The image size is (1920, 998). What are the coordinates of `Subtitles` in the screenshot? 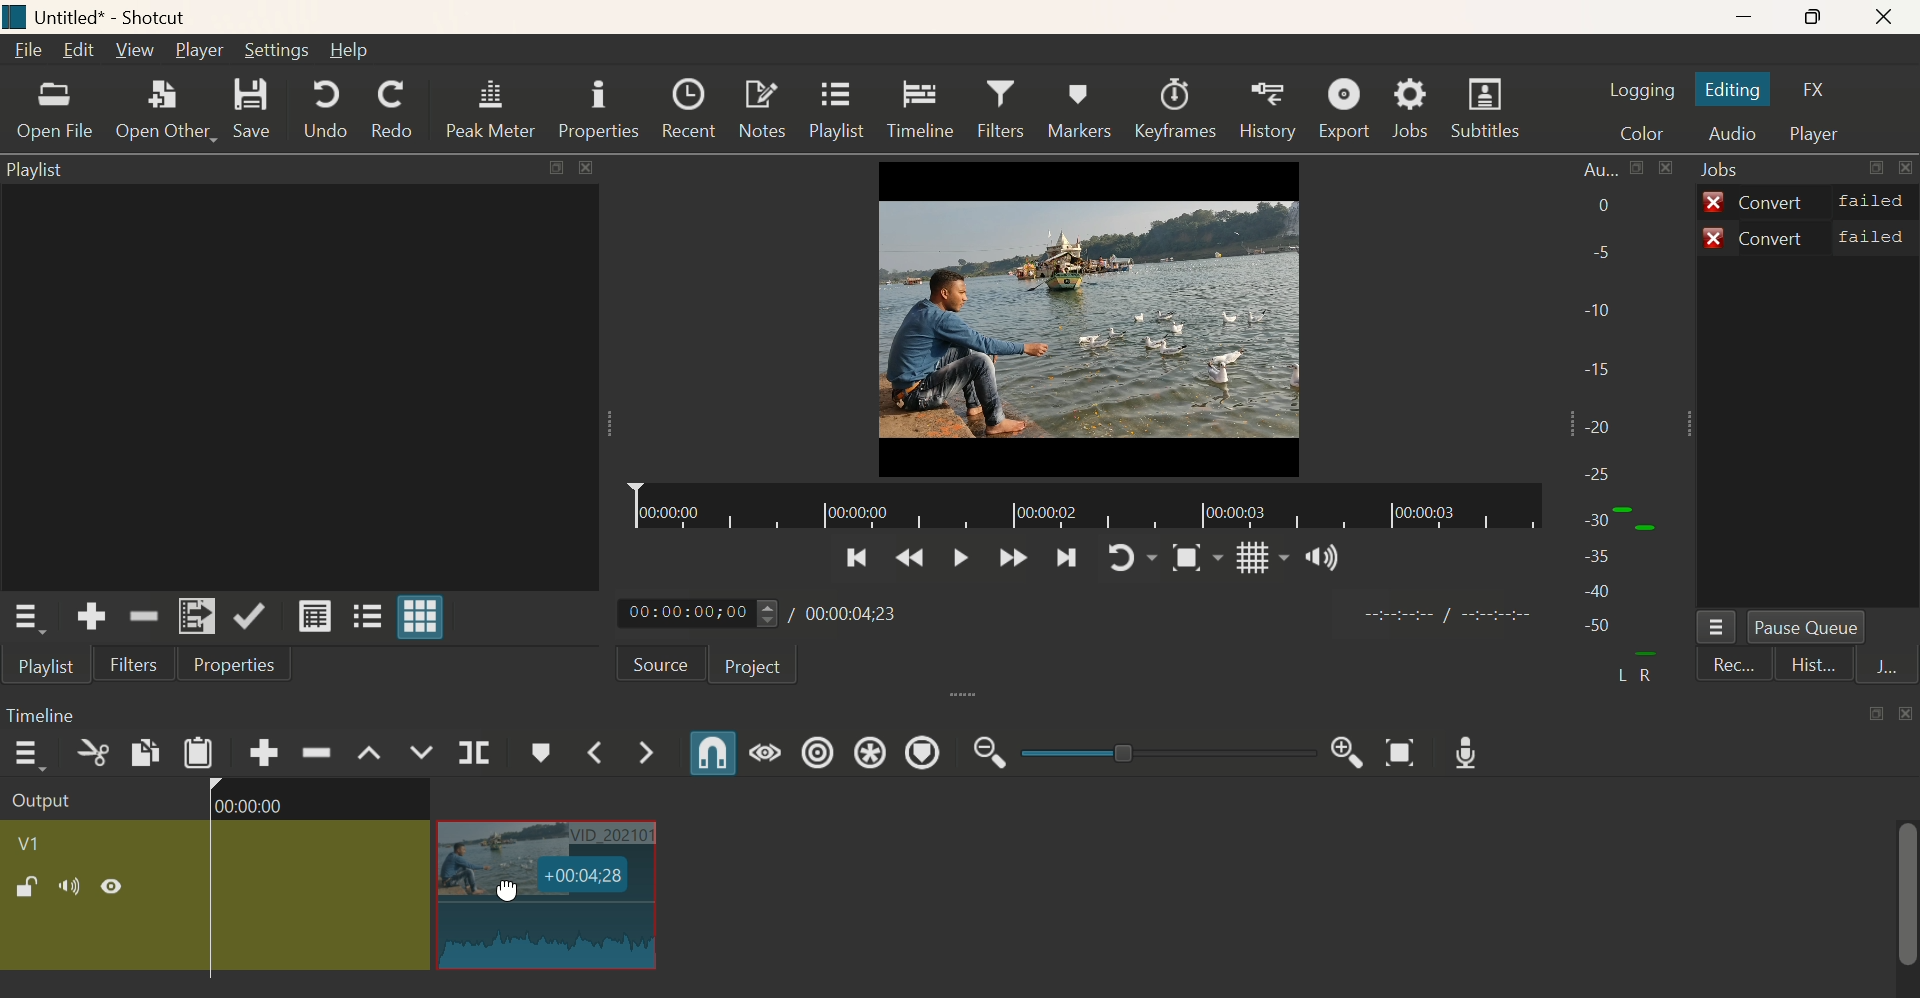 It's located at (1491, 106).